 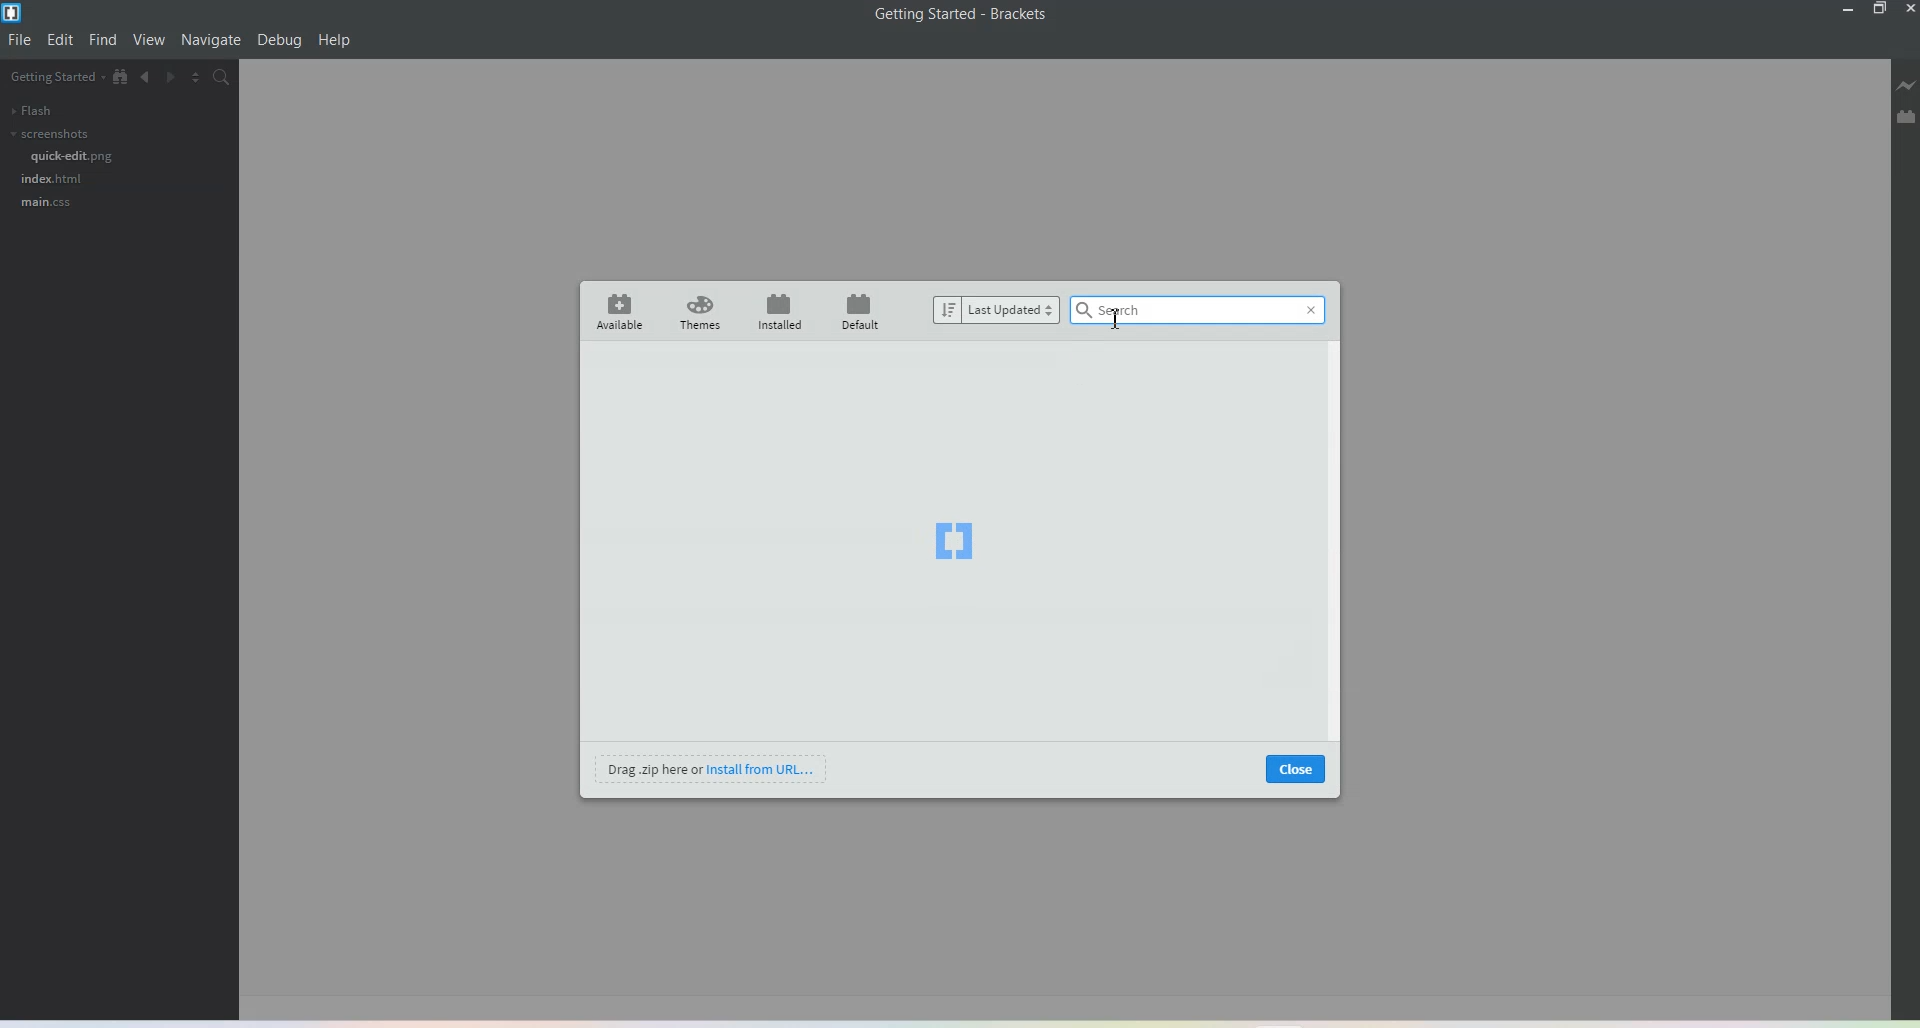 I want to click on Logo, so click(x=954, y=542).